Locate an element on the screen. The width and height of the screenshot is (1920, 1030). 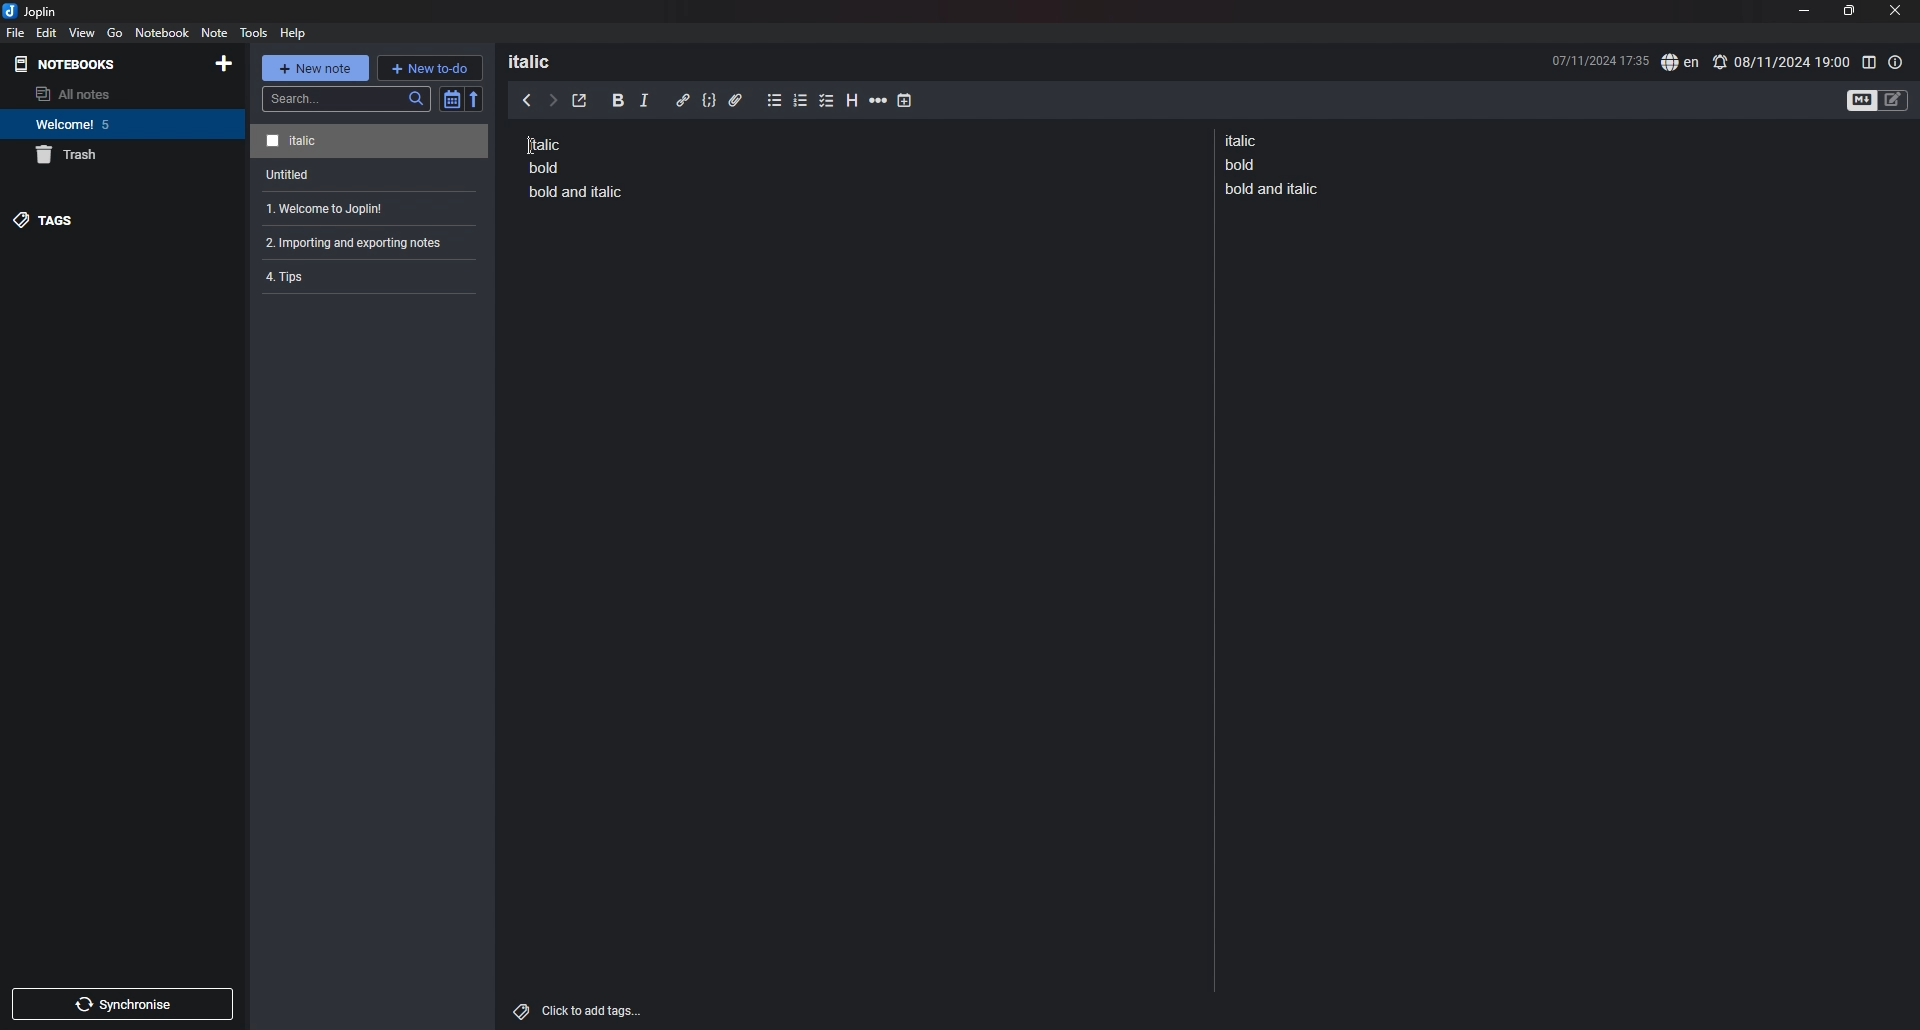
hyperlink is located at coordinates (683, 100).